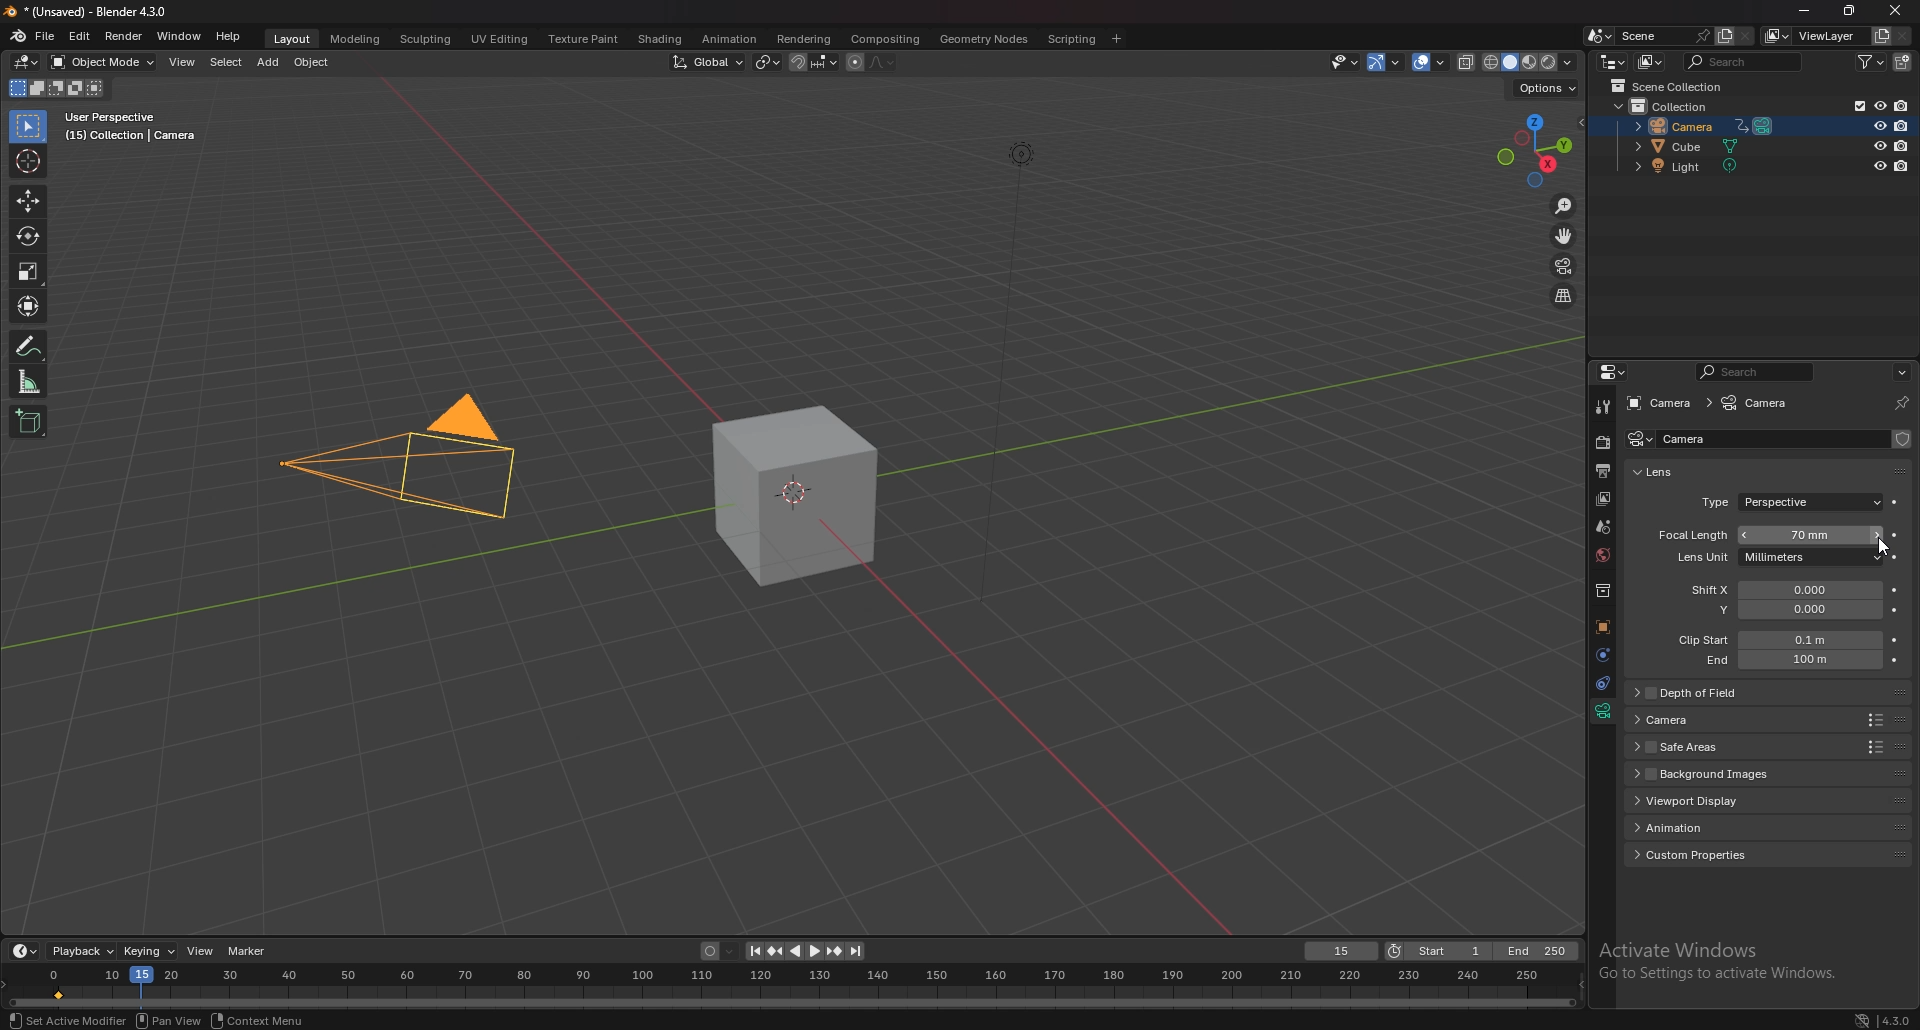  I want to click on physics, so click(1601, 654).